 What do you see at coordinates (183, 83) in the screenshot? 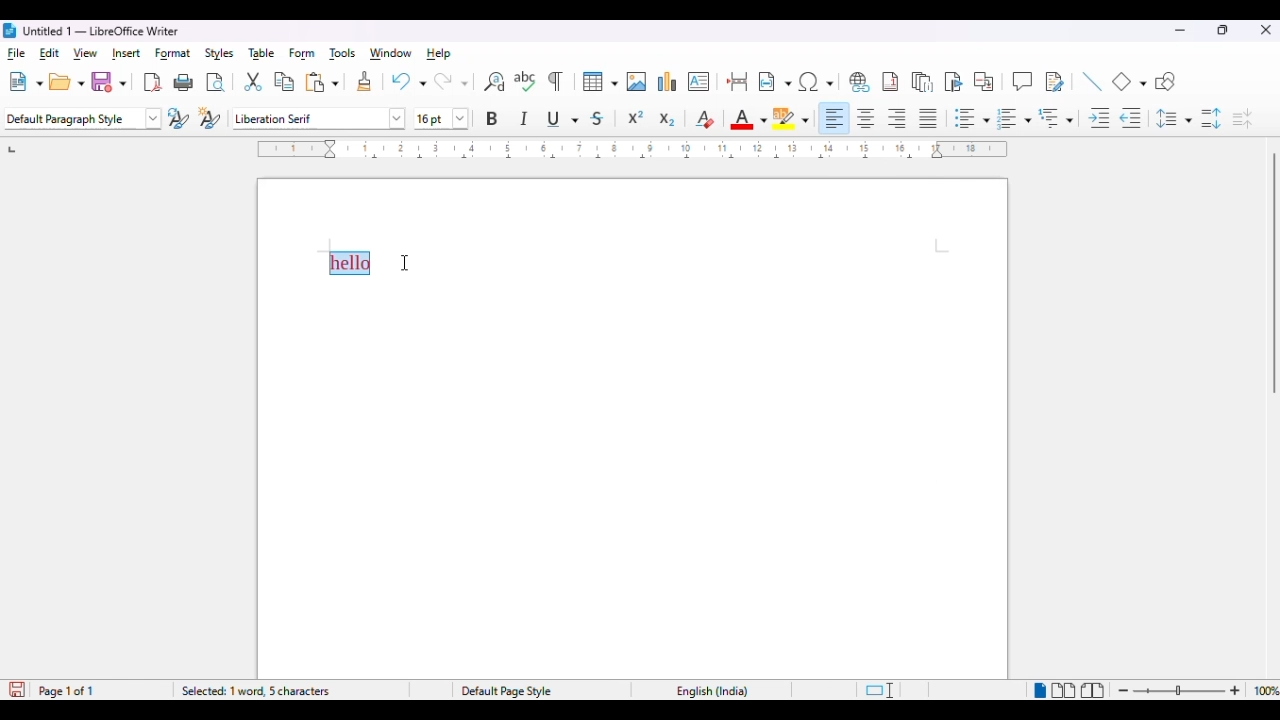
I see `print` at bounding box center [183, 83].